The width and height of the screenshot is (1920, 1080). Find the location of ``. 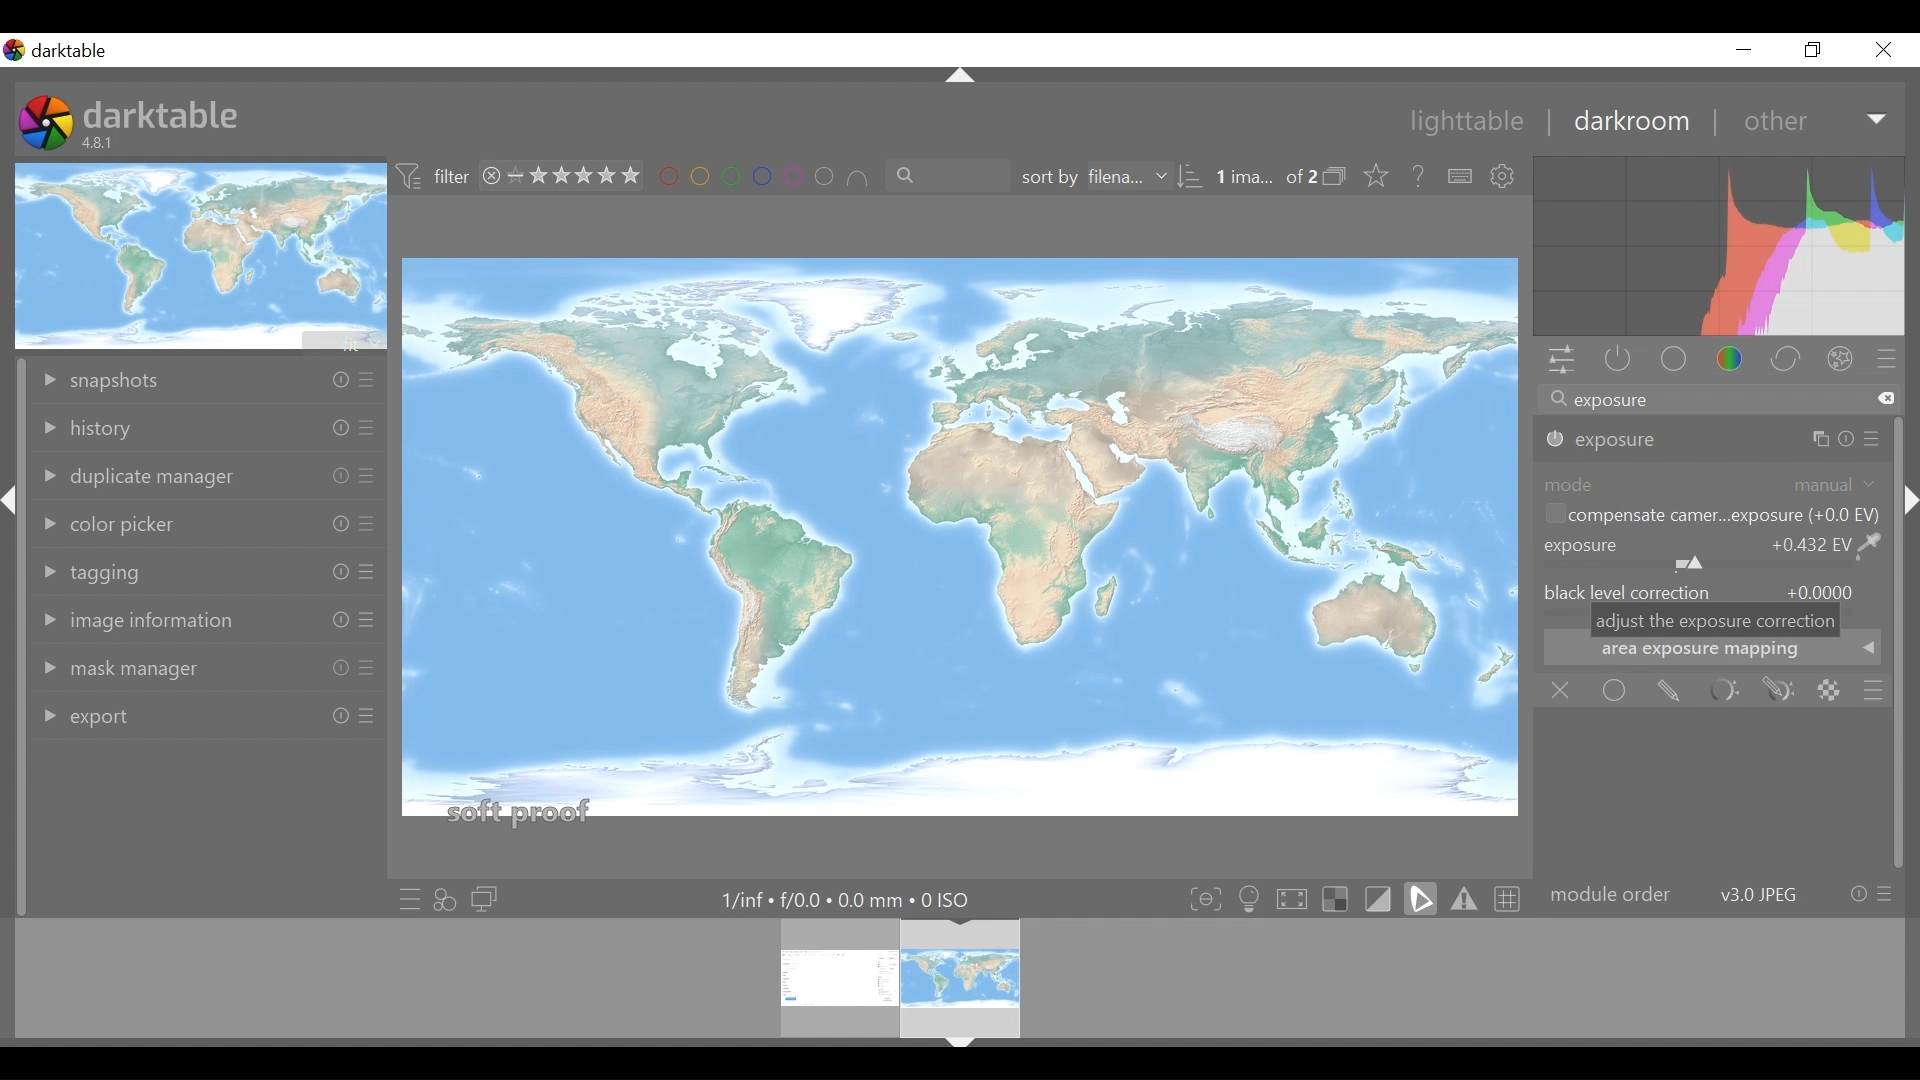

 is located at coordinates (1877, 439).